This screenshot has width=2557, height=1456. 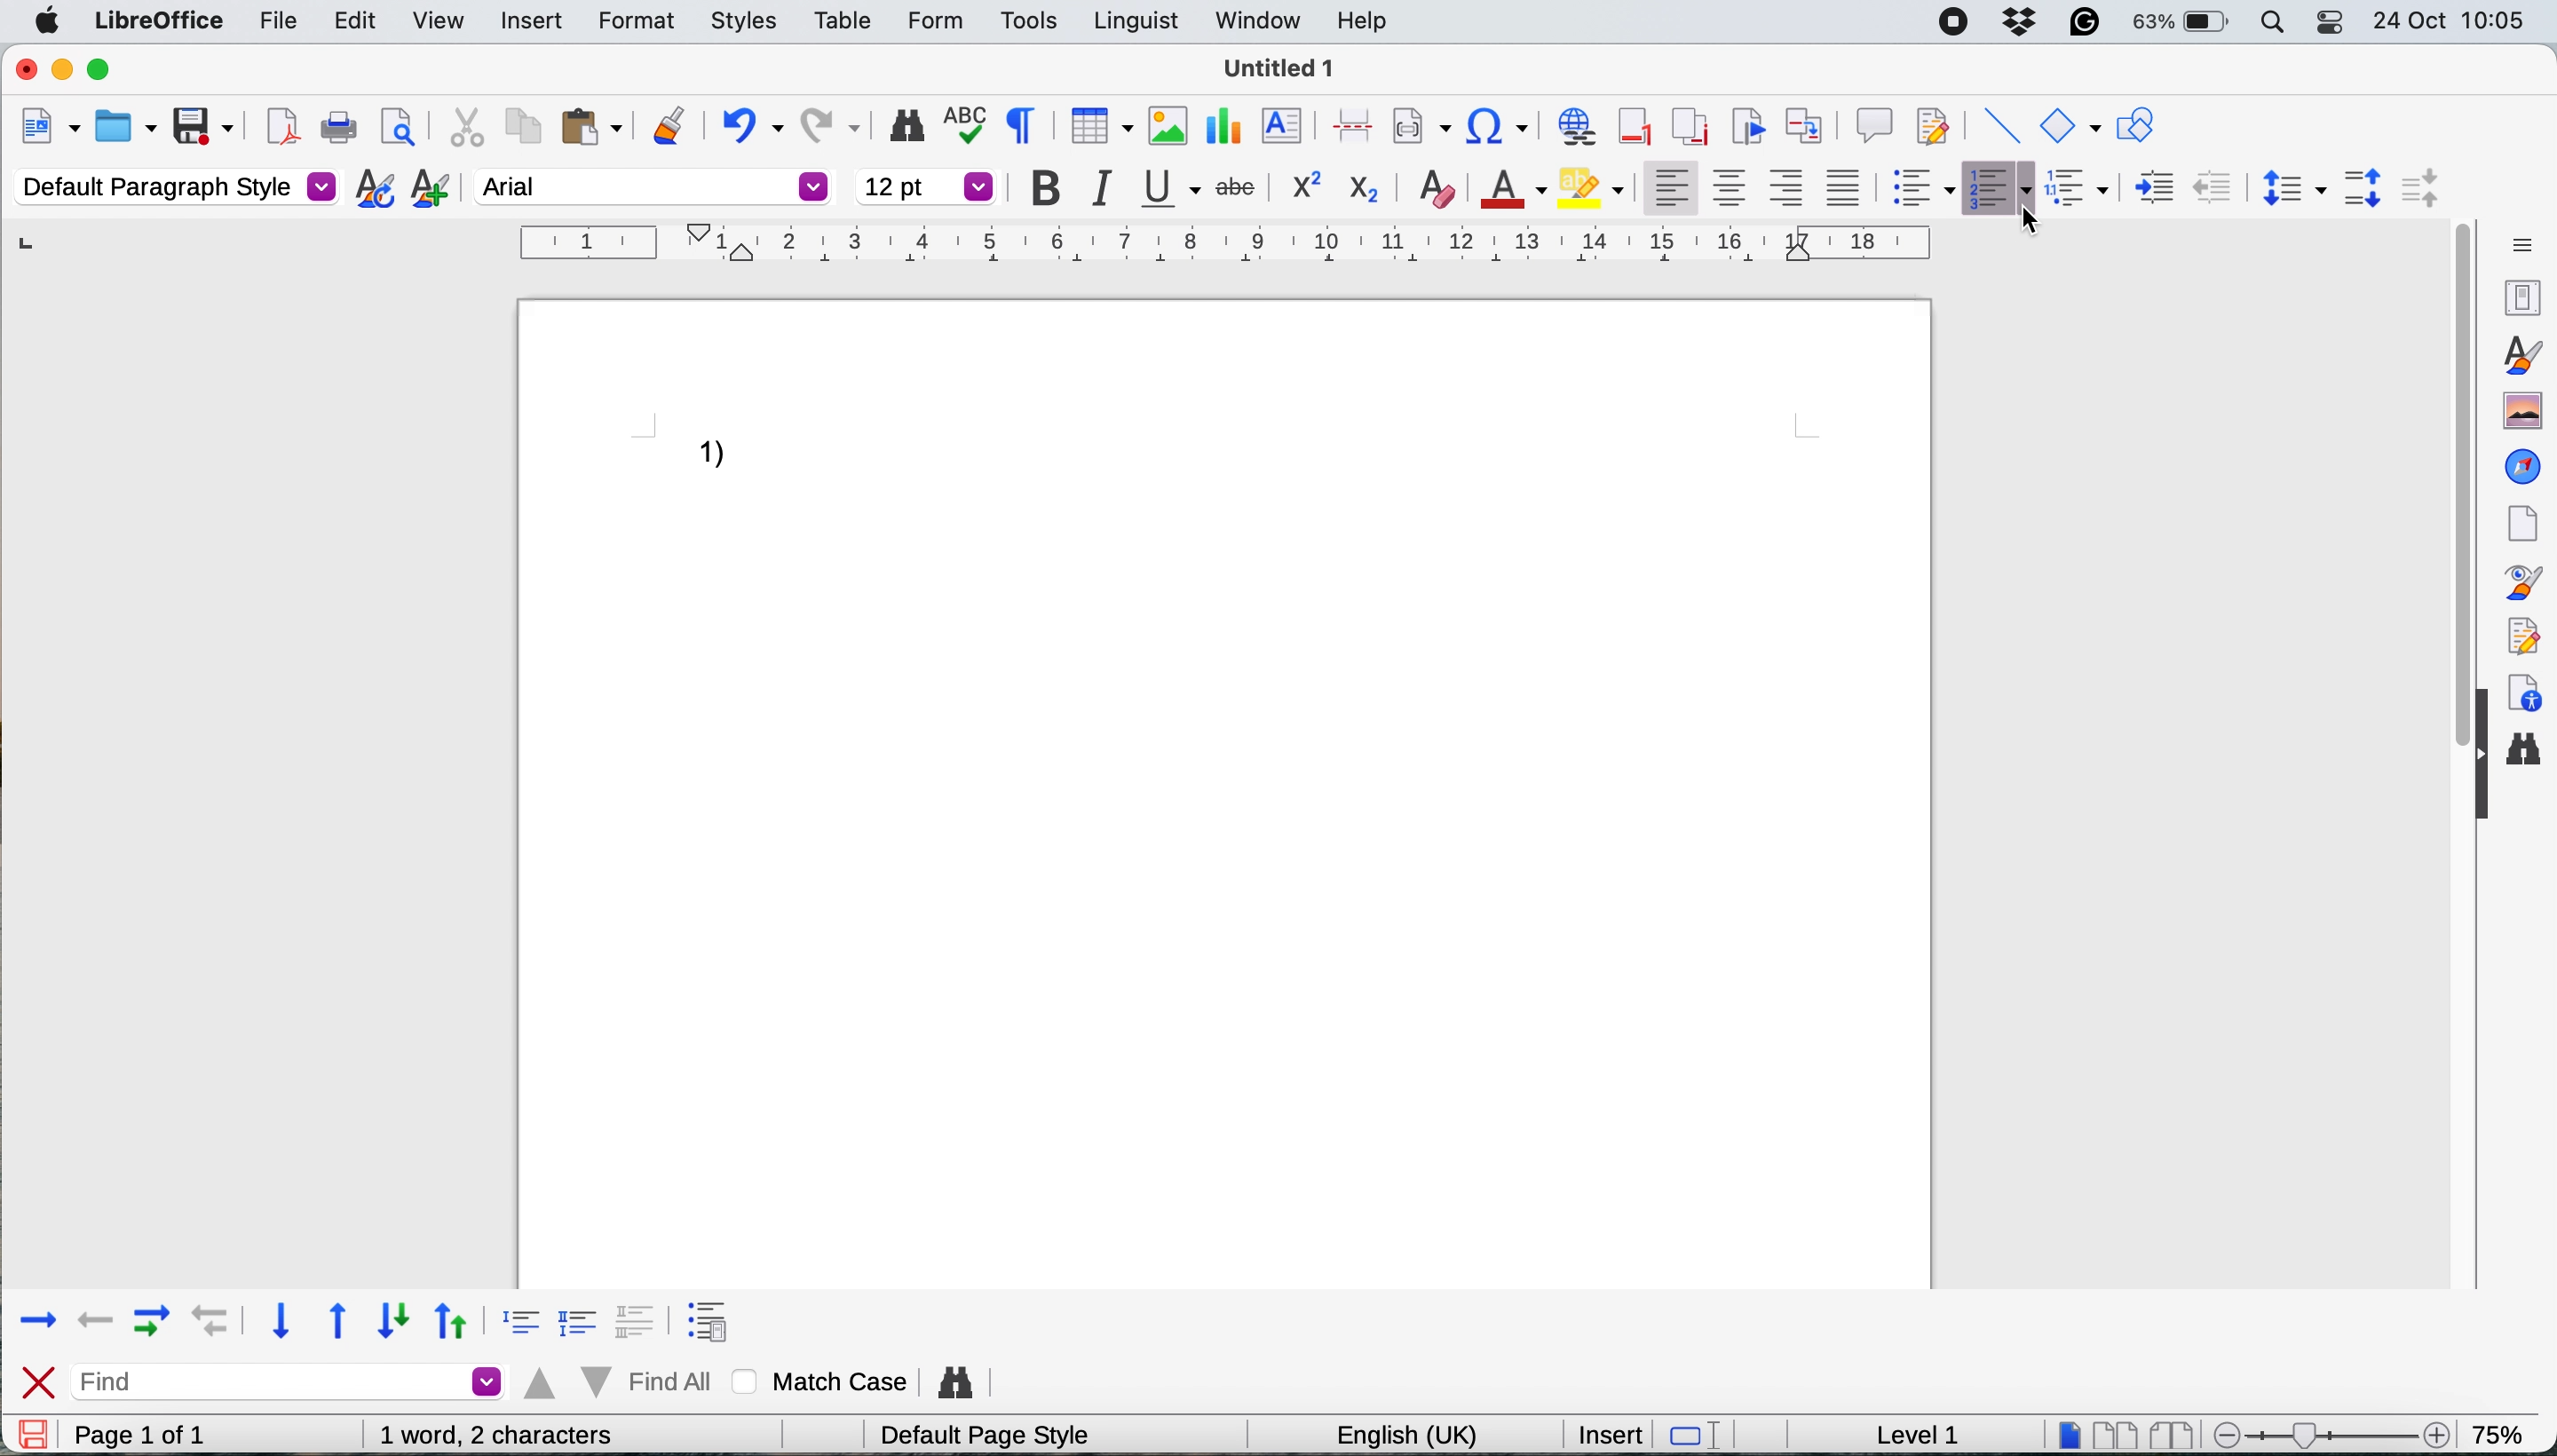 I want to click on close, so click(x=39, y=1382).